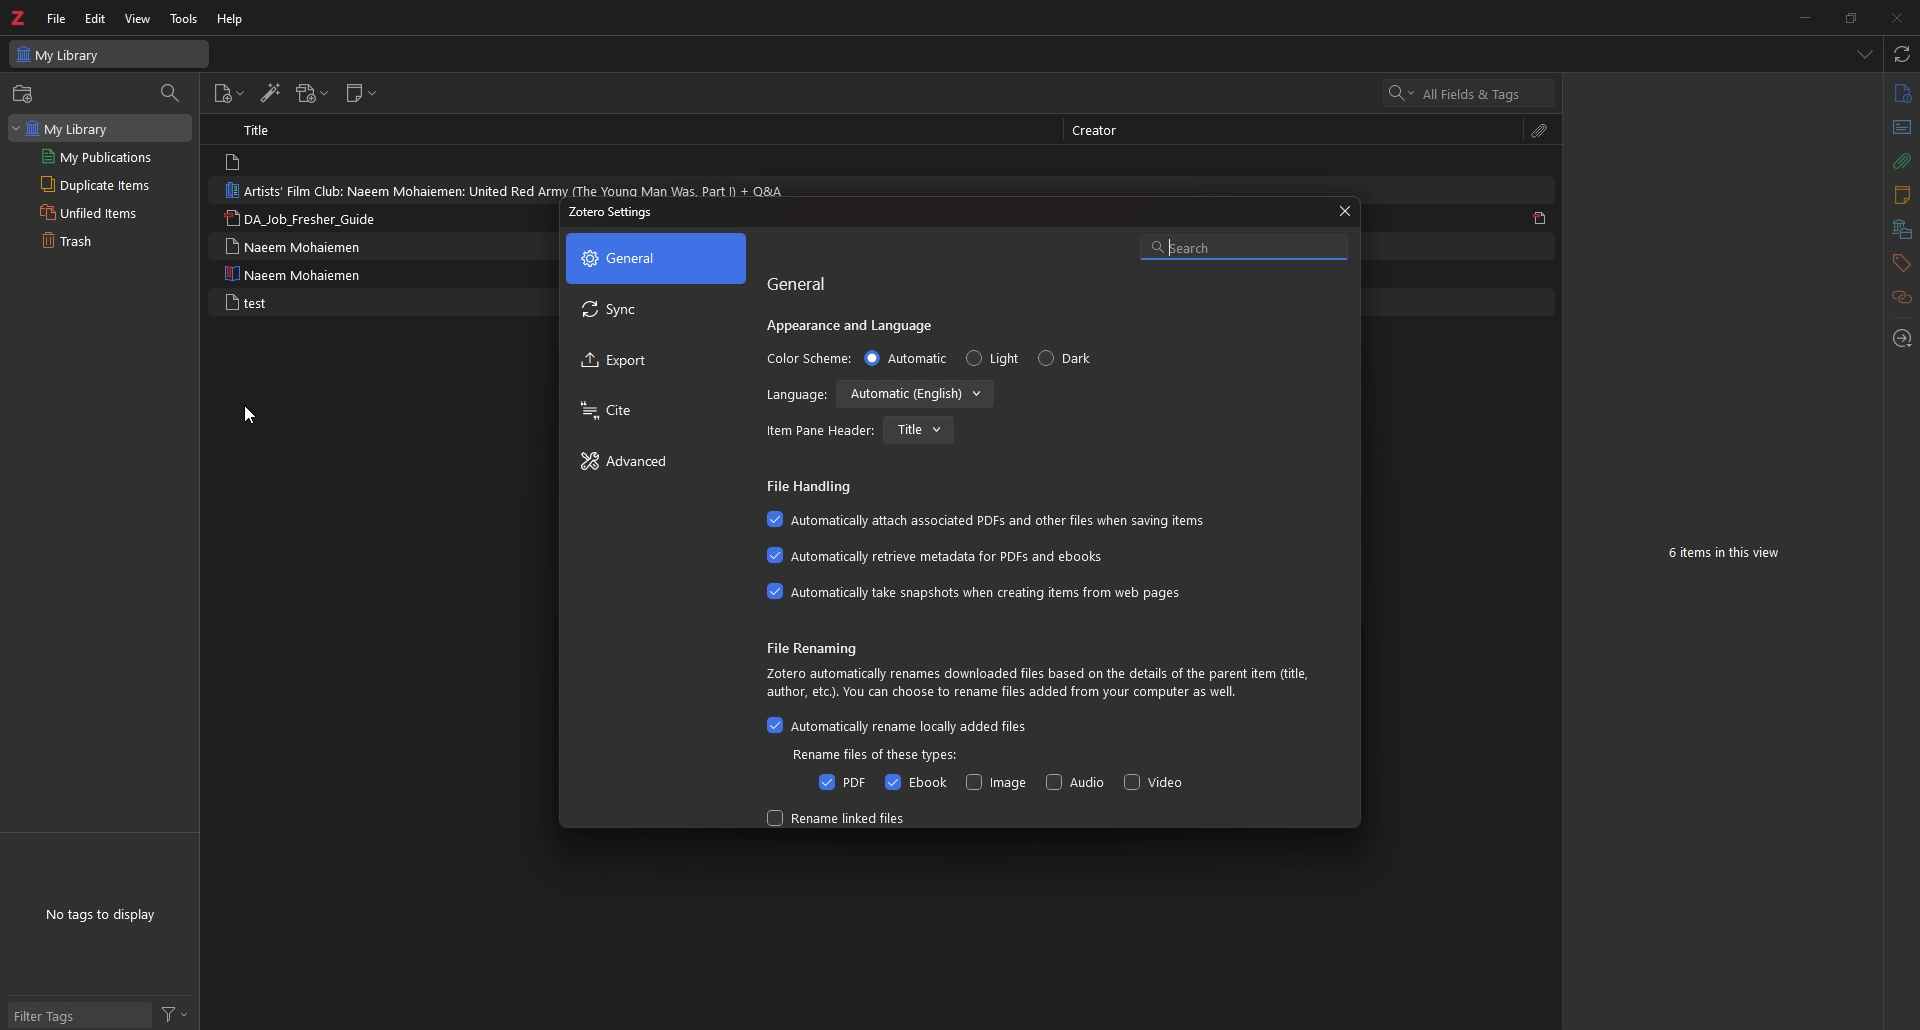 The width and height of the screenshot is (1920, 1030). I want to click on Artists’ Film Club: Naeem Mohaiemen: United Red Army (The Young Man Was, Part I) + Q&A, so click(512, 189).